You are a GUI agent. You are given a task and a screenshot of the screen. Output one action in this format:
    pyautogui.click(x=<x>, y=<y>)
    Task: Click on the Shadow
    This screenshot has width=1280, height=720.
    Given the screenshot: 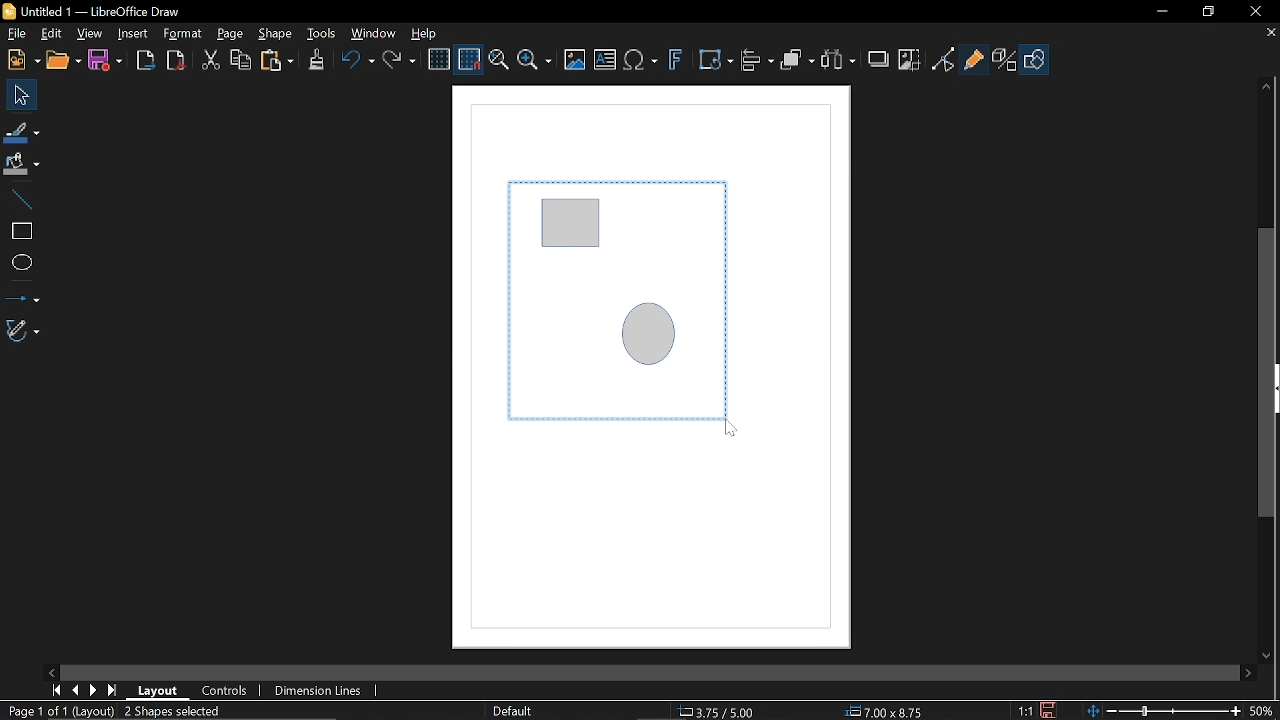 What is the action you would take?
    pyautogui.click(x=878, y=59)
    